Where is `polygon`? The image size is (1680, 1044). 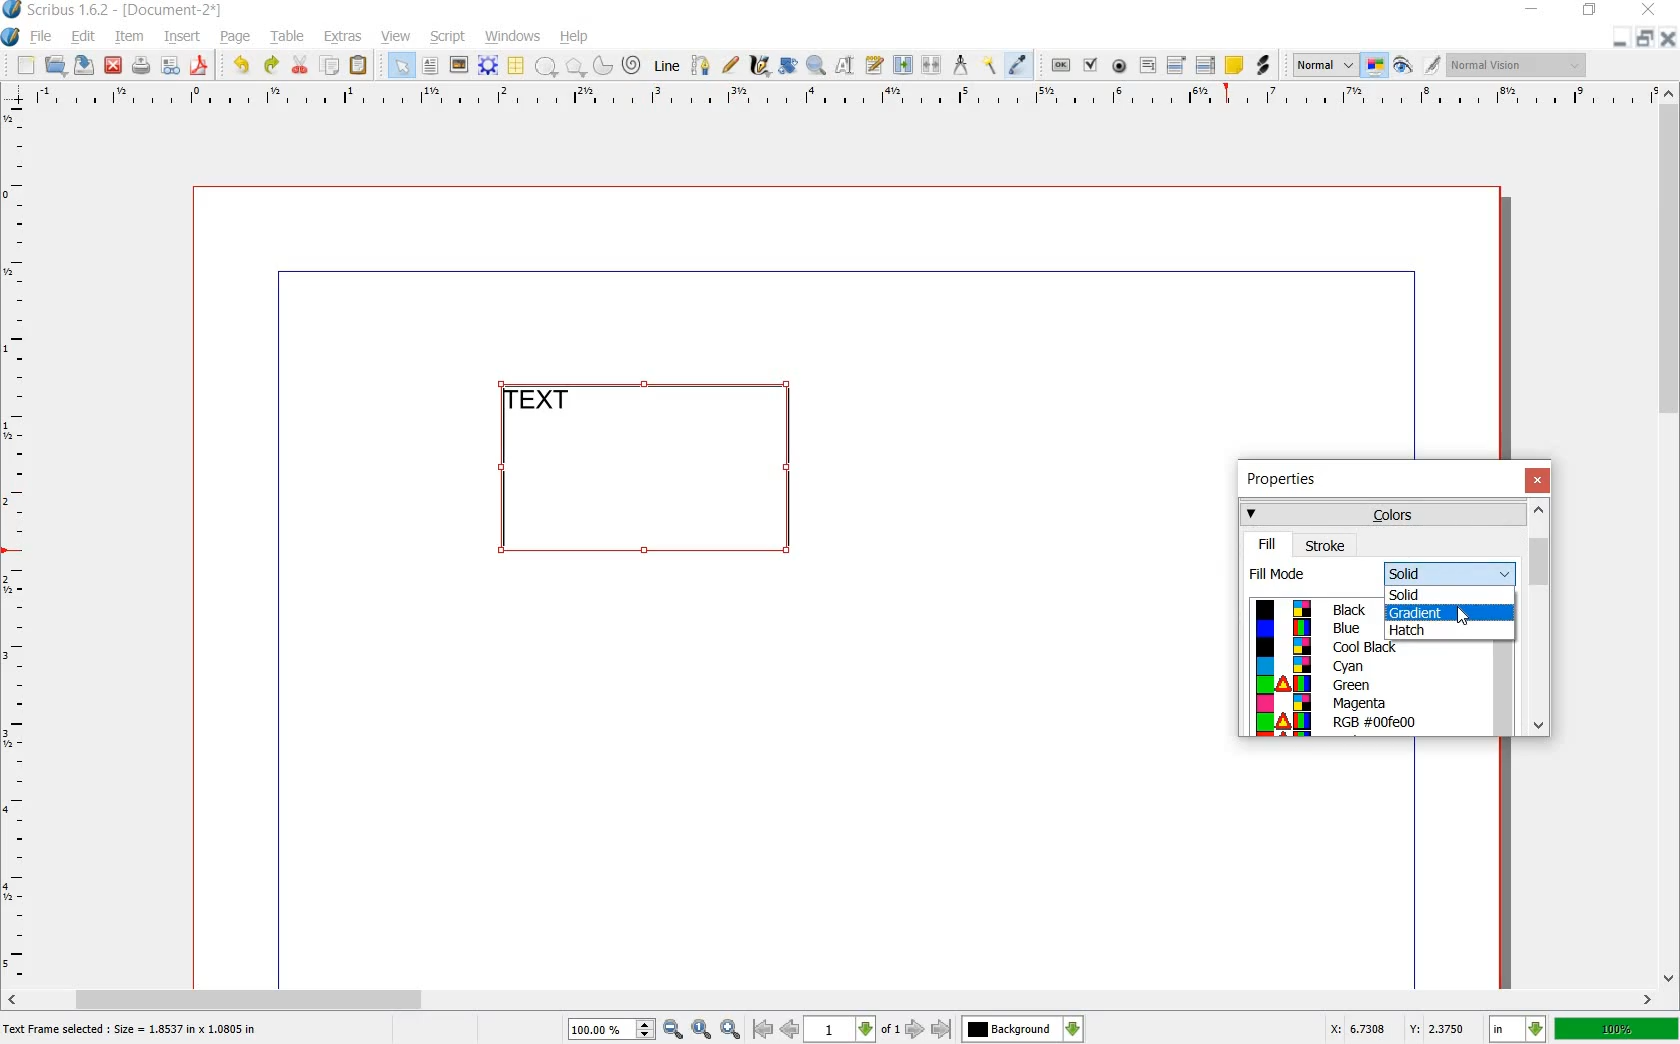 polygon is located at coordinates (572, 66).